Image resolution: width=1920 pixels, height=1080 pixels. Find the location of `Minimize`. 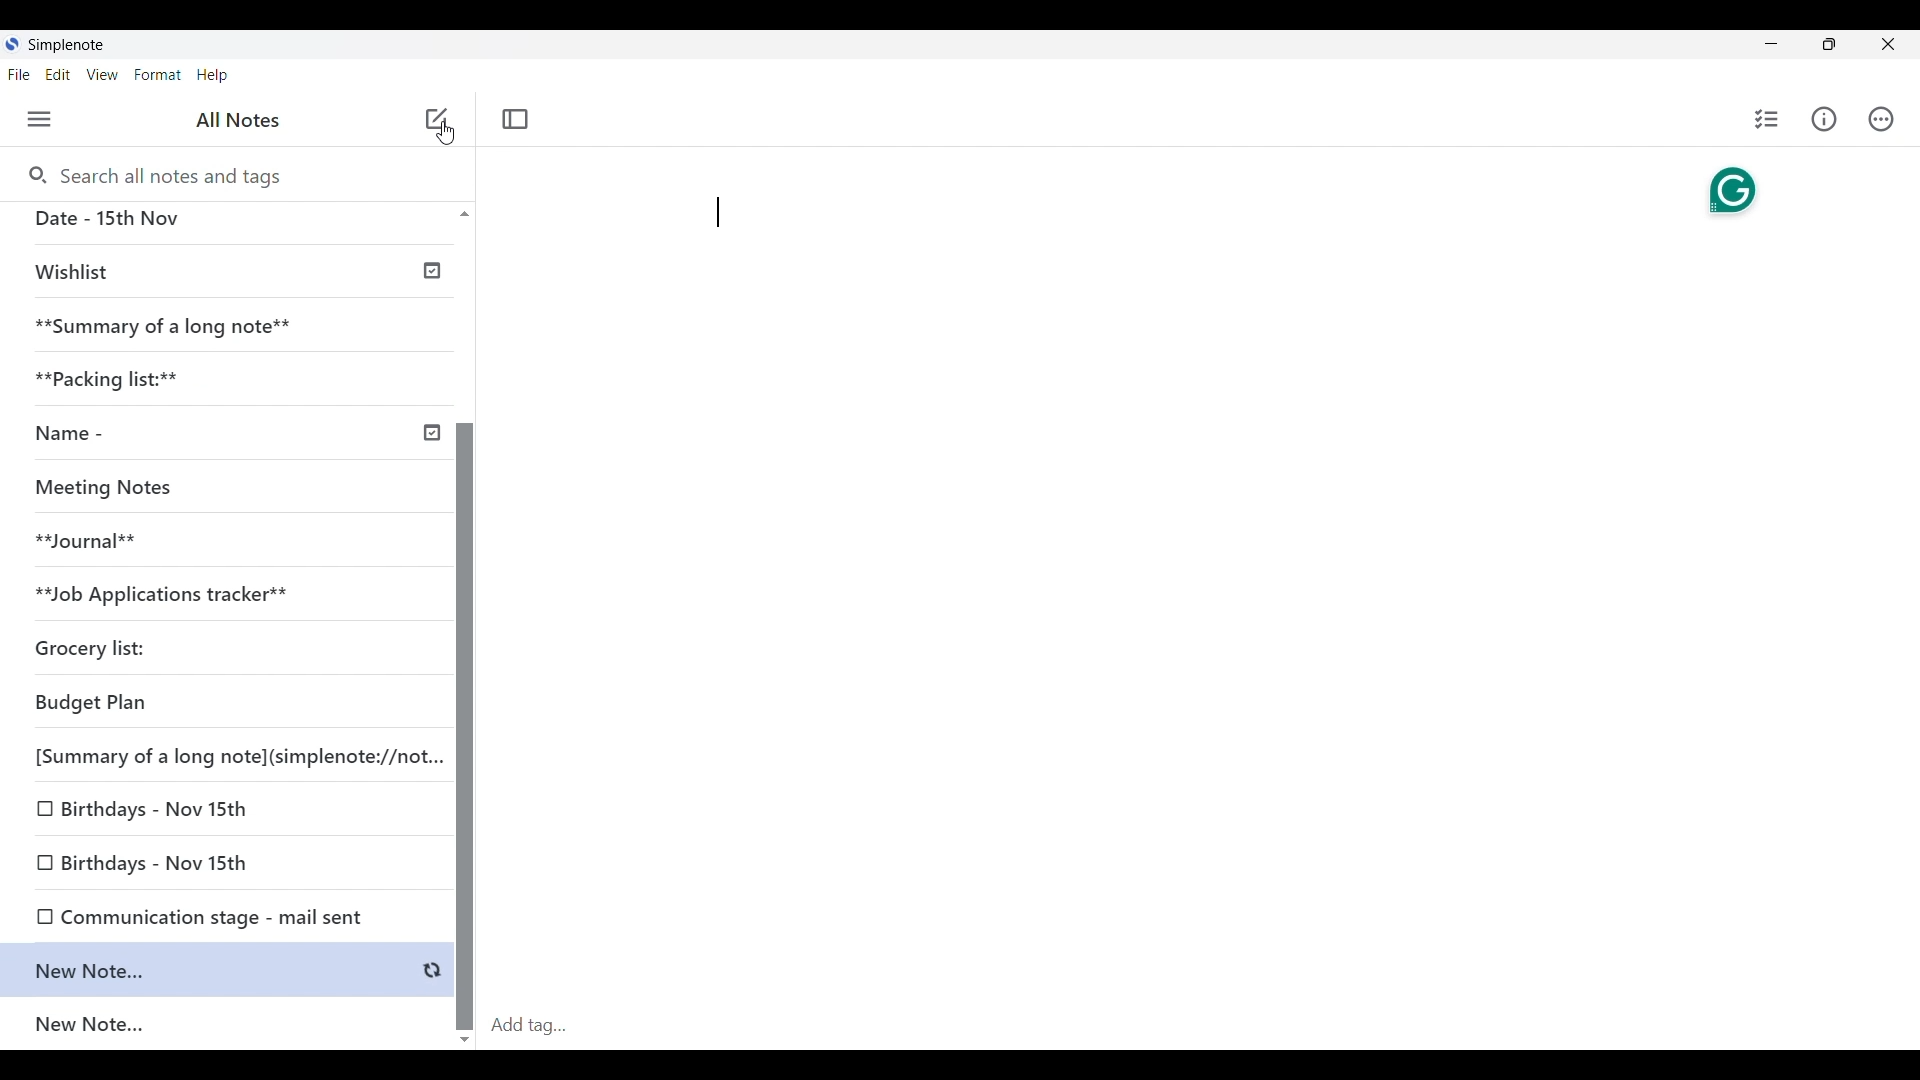

Minimize is located at coordinates (1767, 42).